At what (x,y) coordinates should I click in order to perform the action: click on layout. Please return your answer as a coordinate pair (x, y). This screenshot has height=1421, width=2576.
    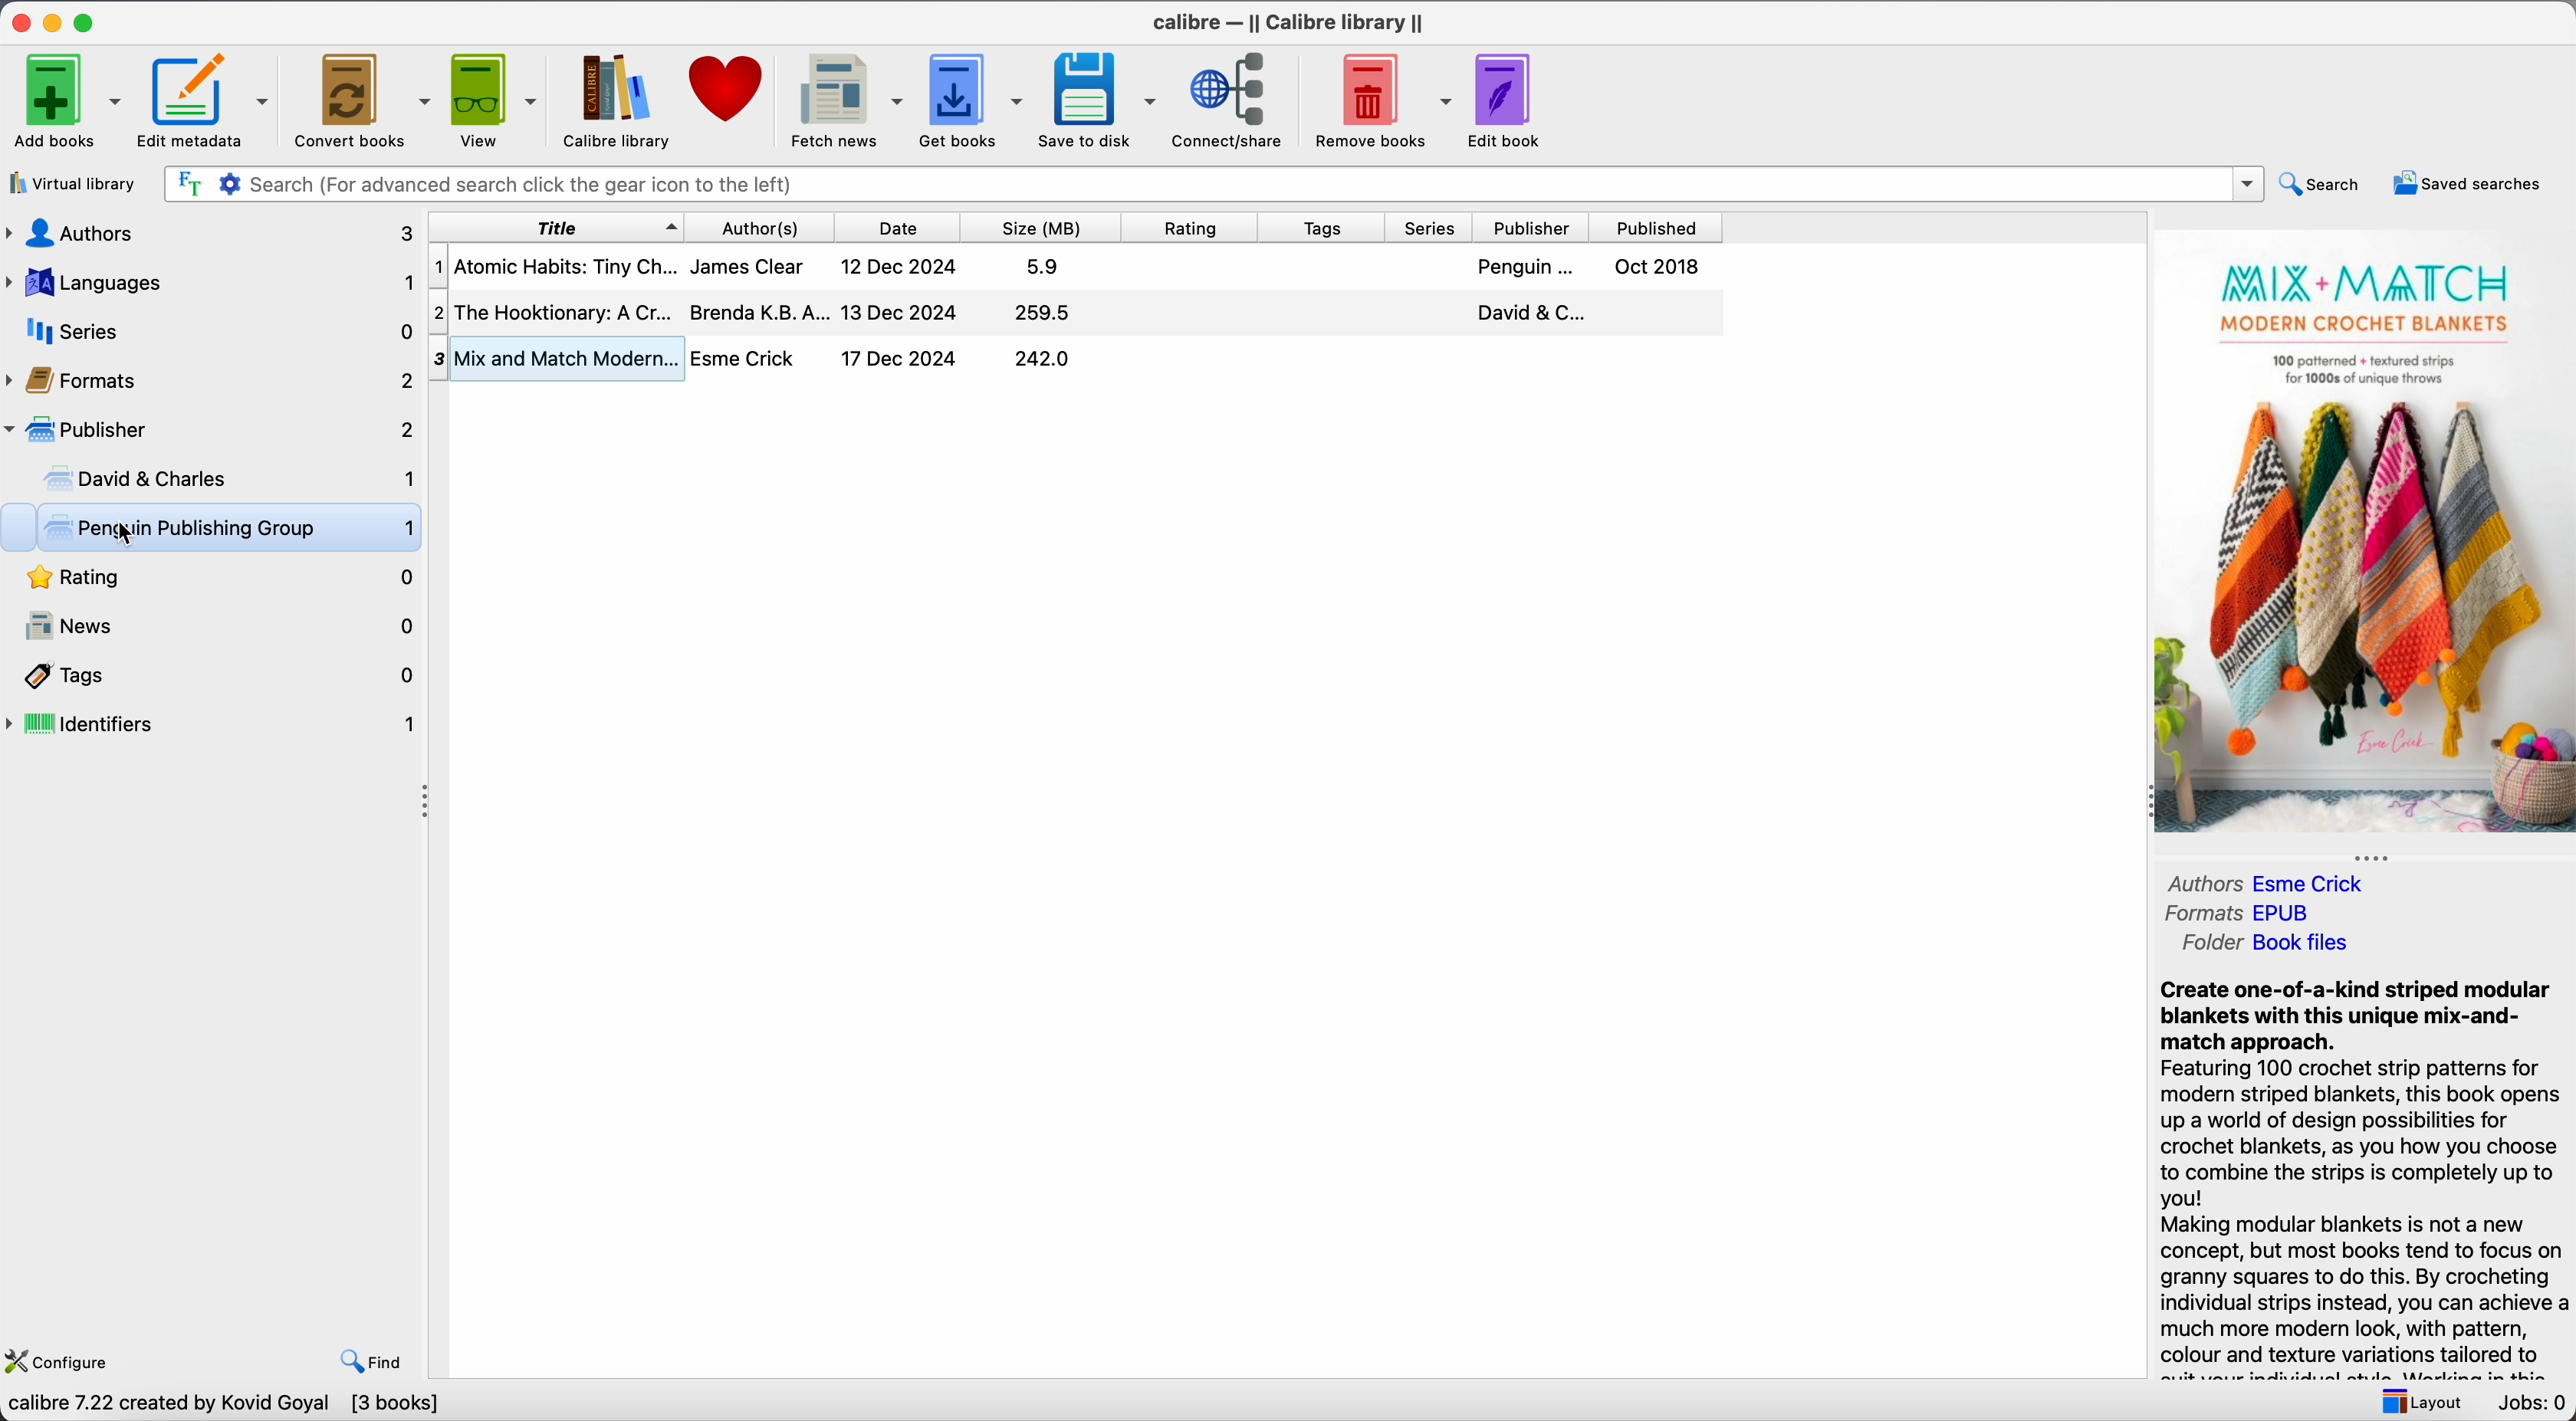
    Looking at the image, I should click on (2416, 1400).